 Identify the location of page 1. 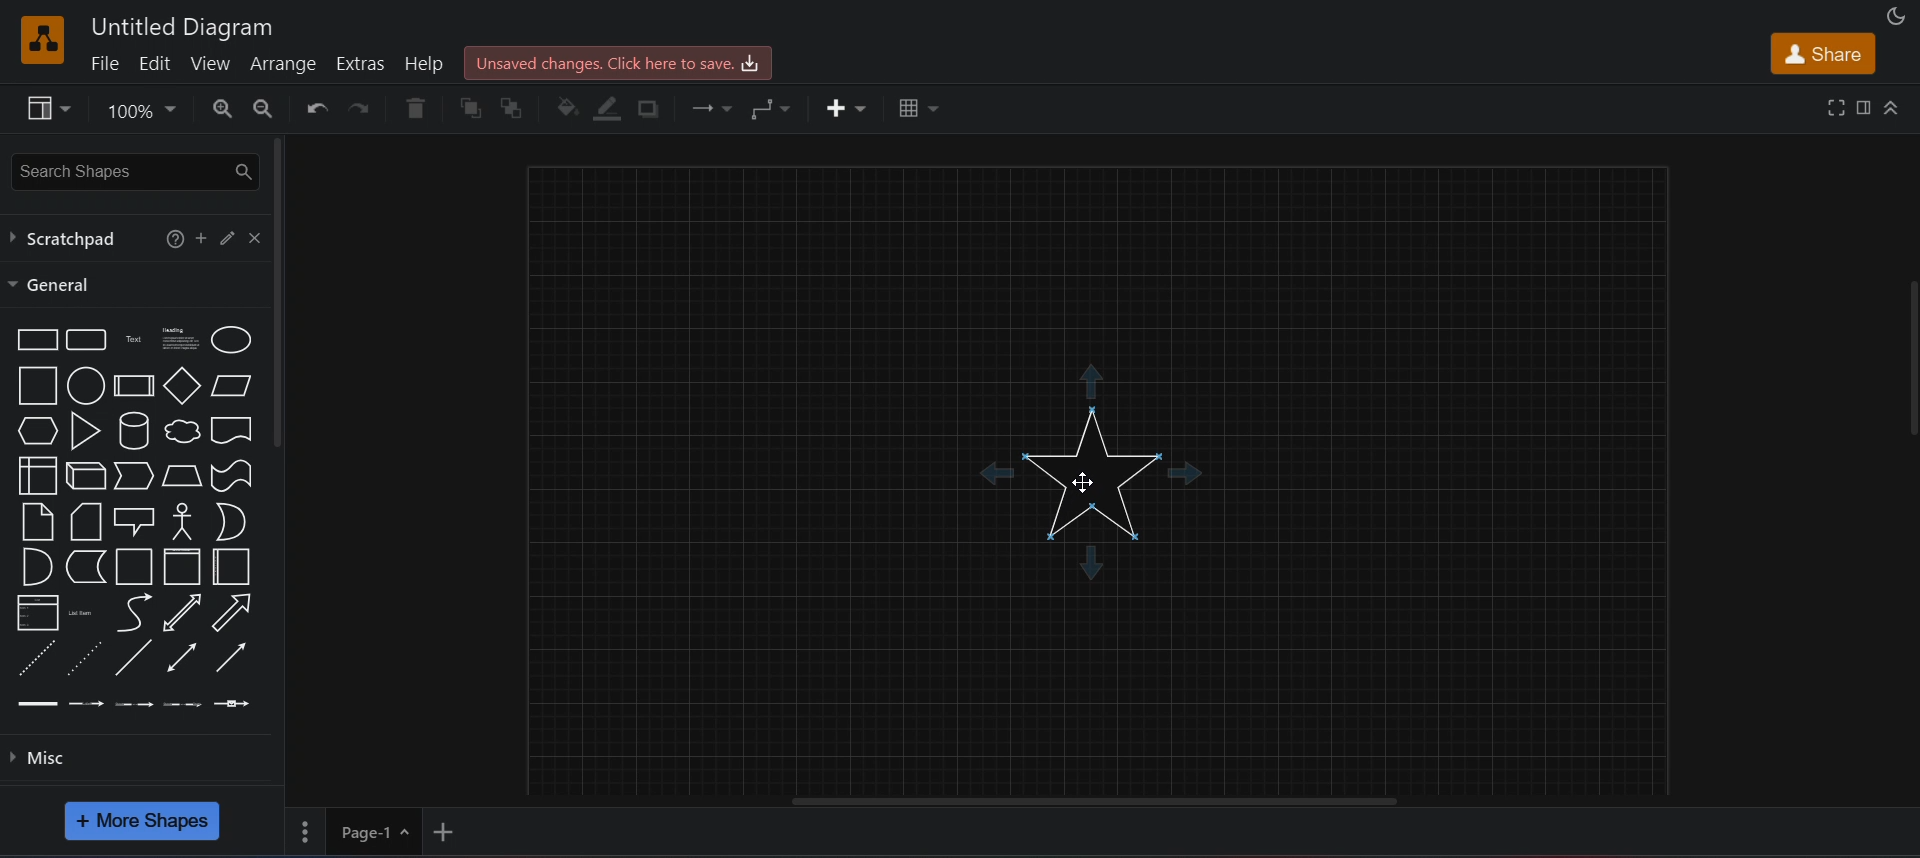
(356, 833).